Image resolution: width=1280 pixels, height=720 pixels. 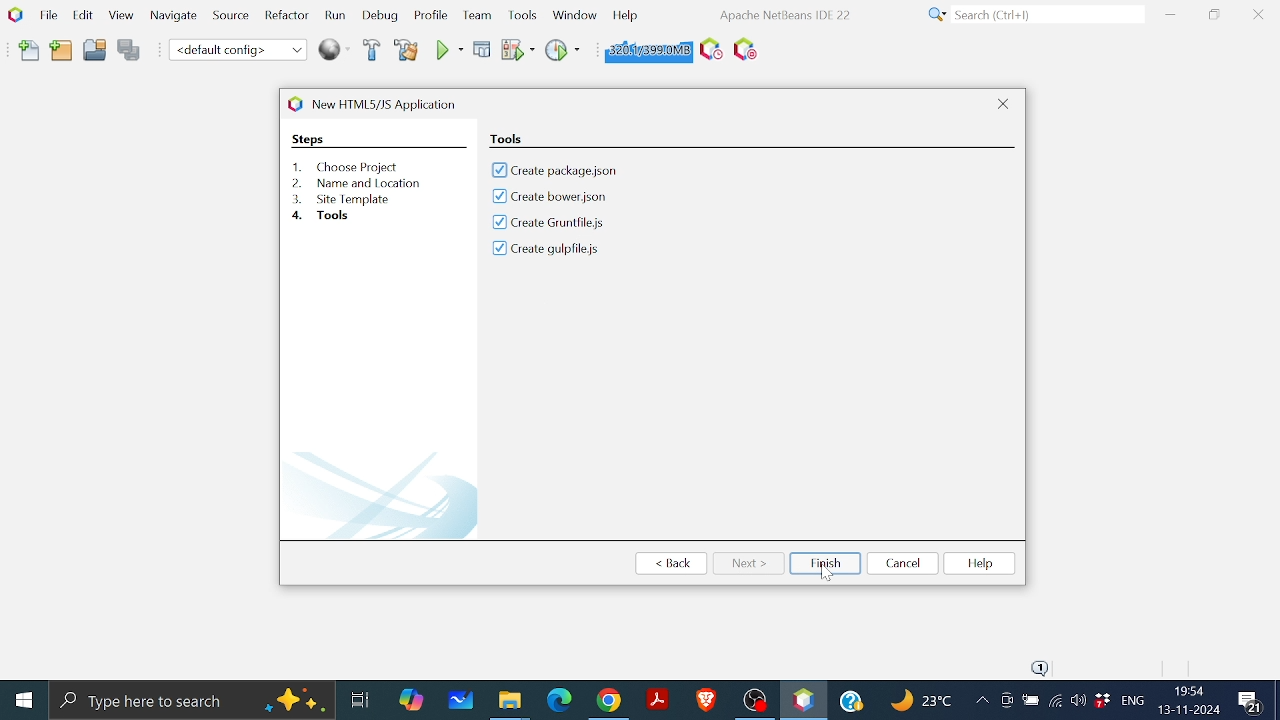 What do you see at coordinates (120, 16) in the screenshot?
I see `View` at bounding box center [120, 16].